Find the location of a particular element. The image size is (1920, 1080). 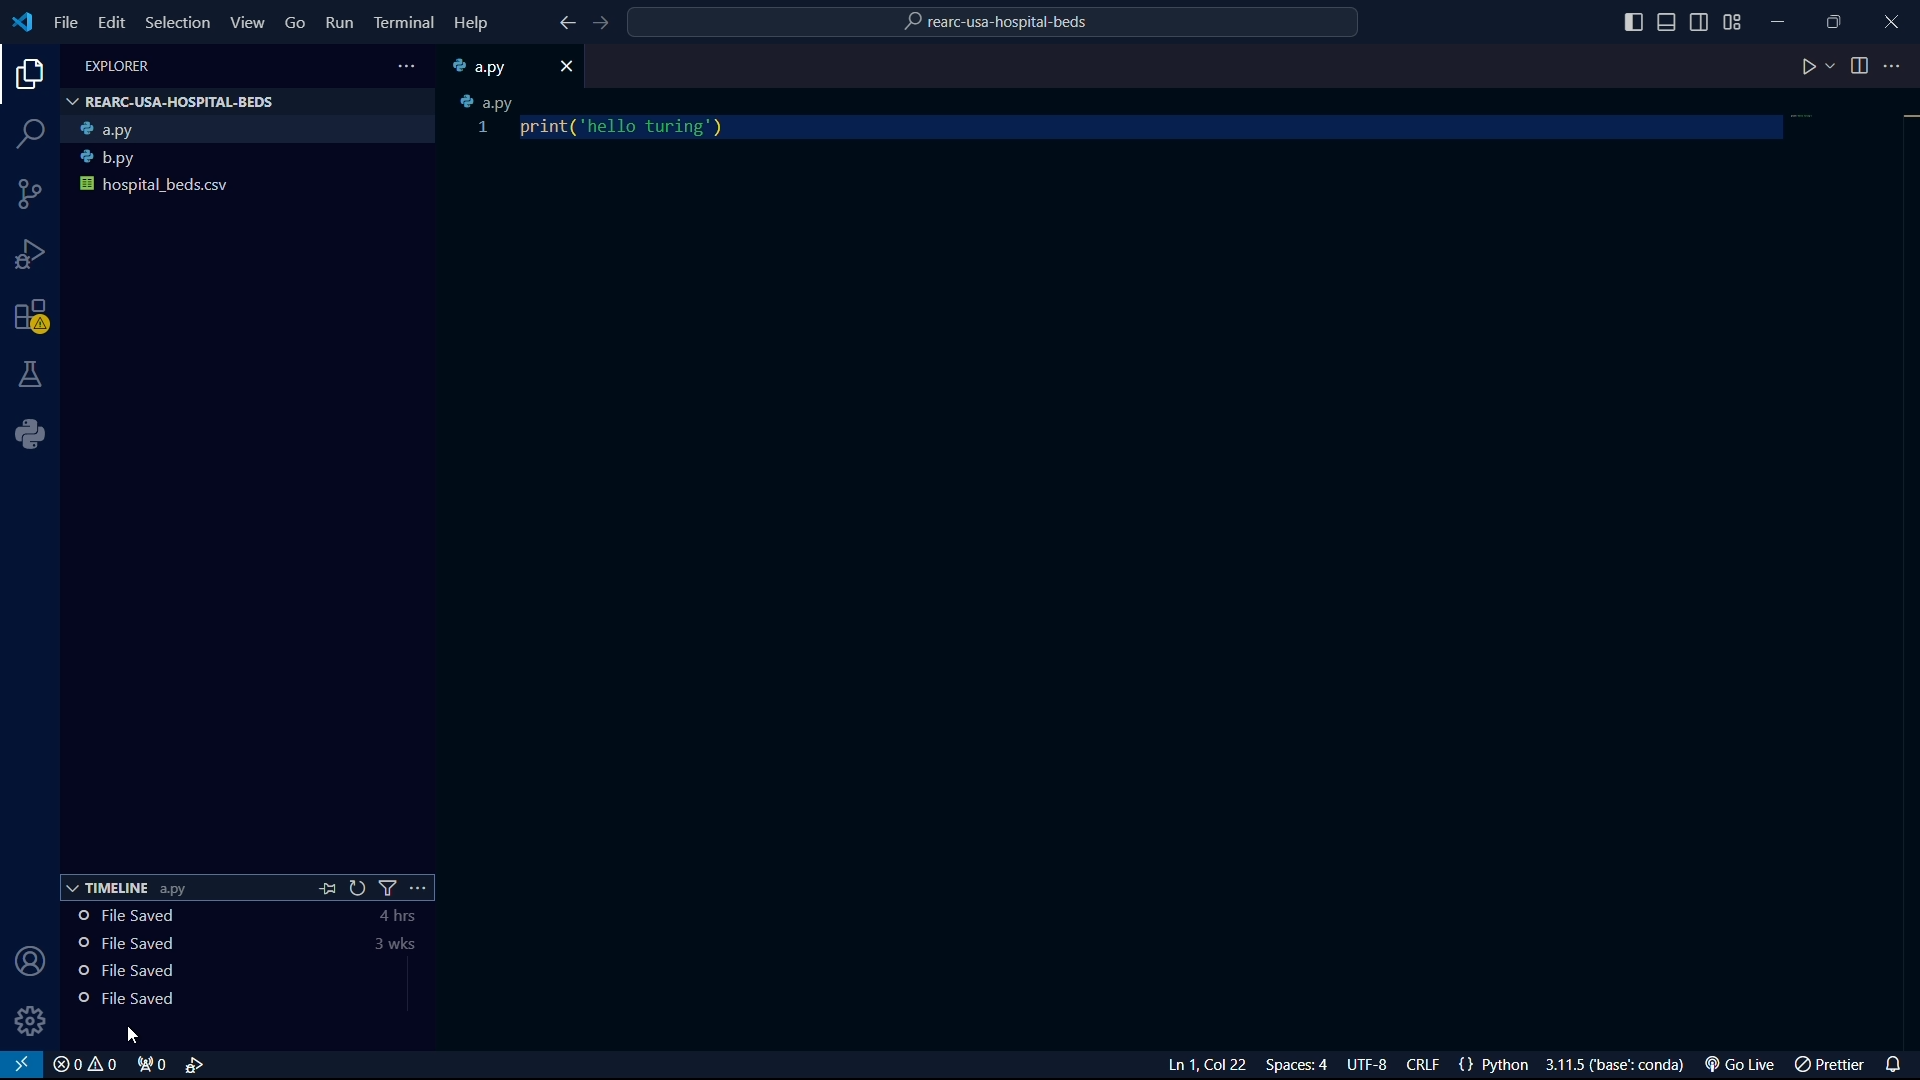

go back is located at coordinates (563, 23).